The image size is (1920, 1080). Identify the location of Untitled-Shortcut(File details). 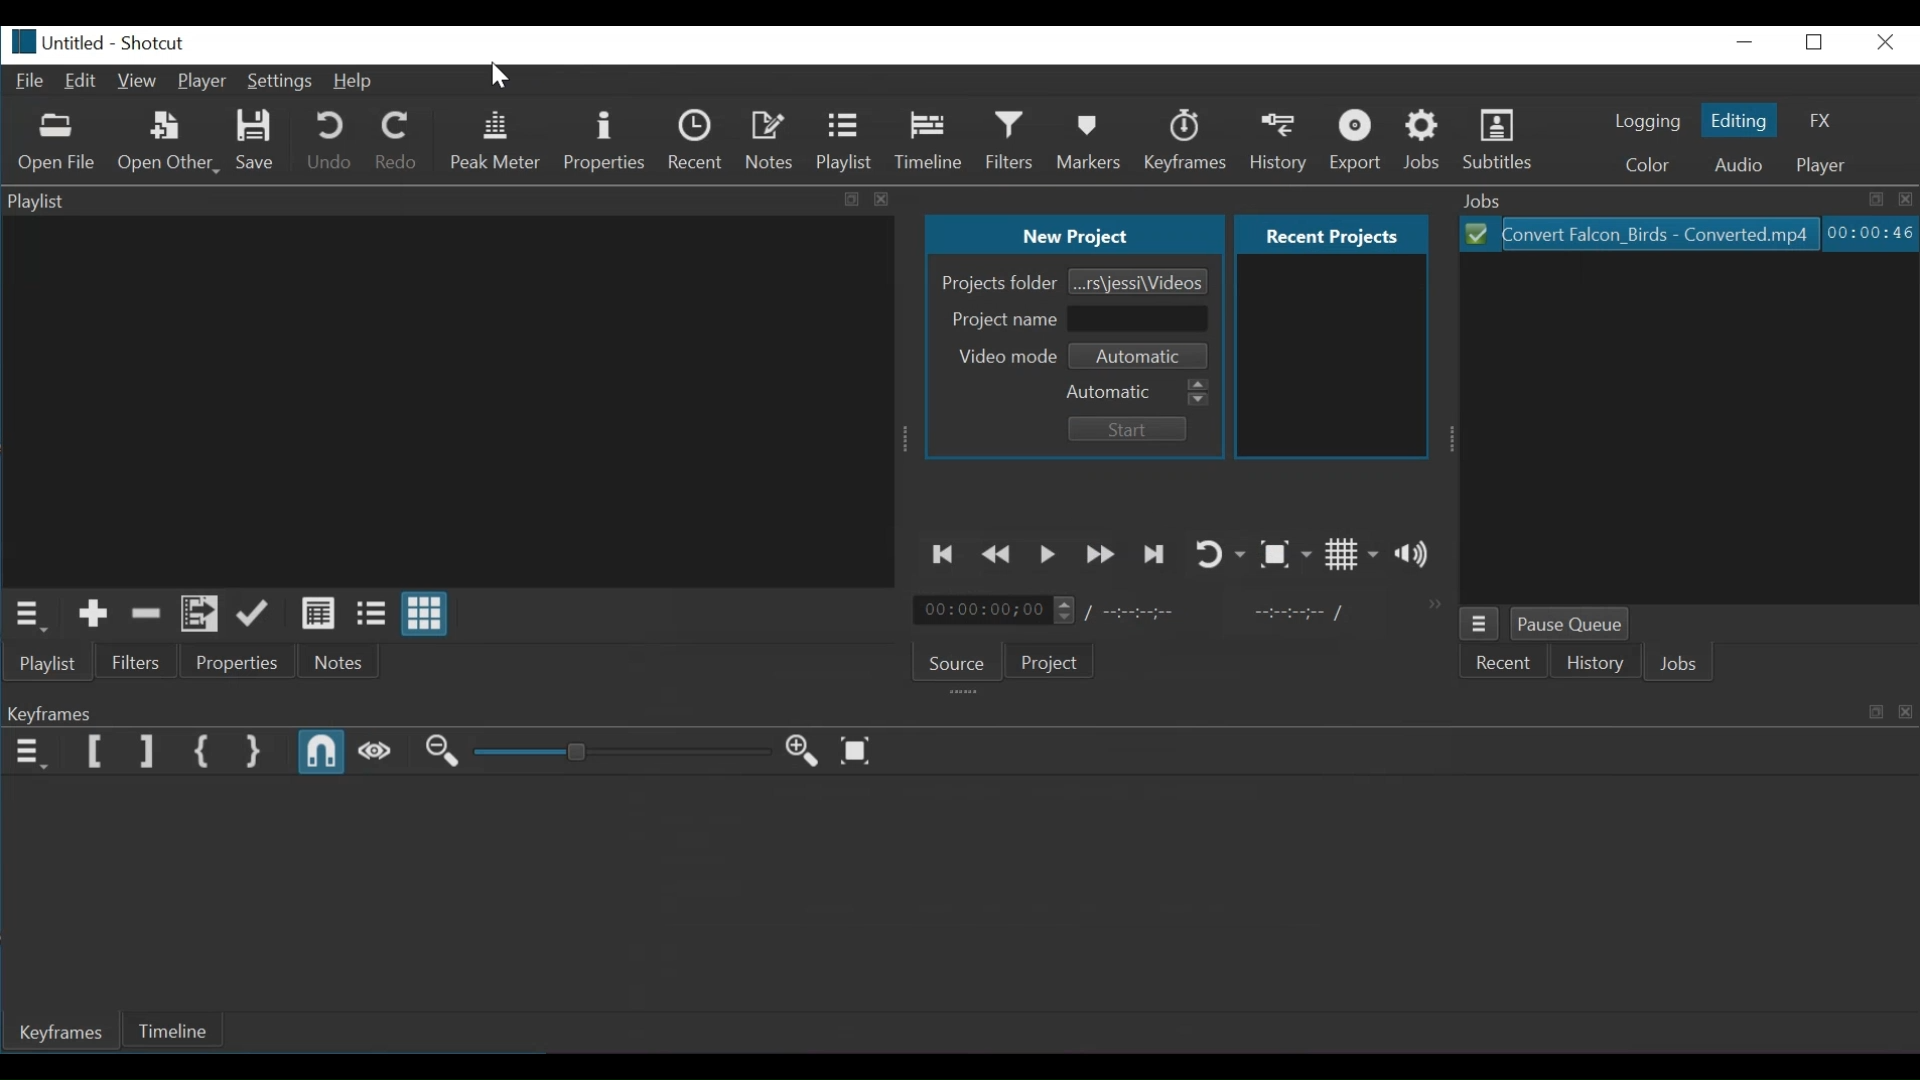
(113, 44).